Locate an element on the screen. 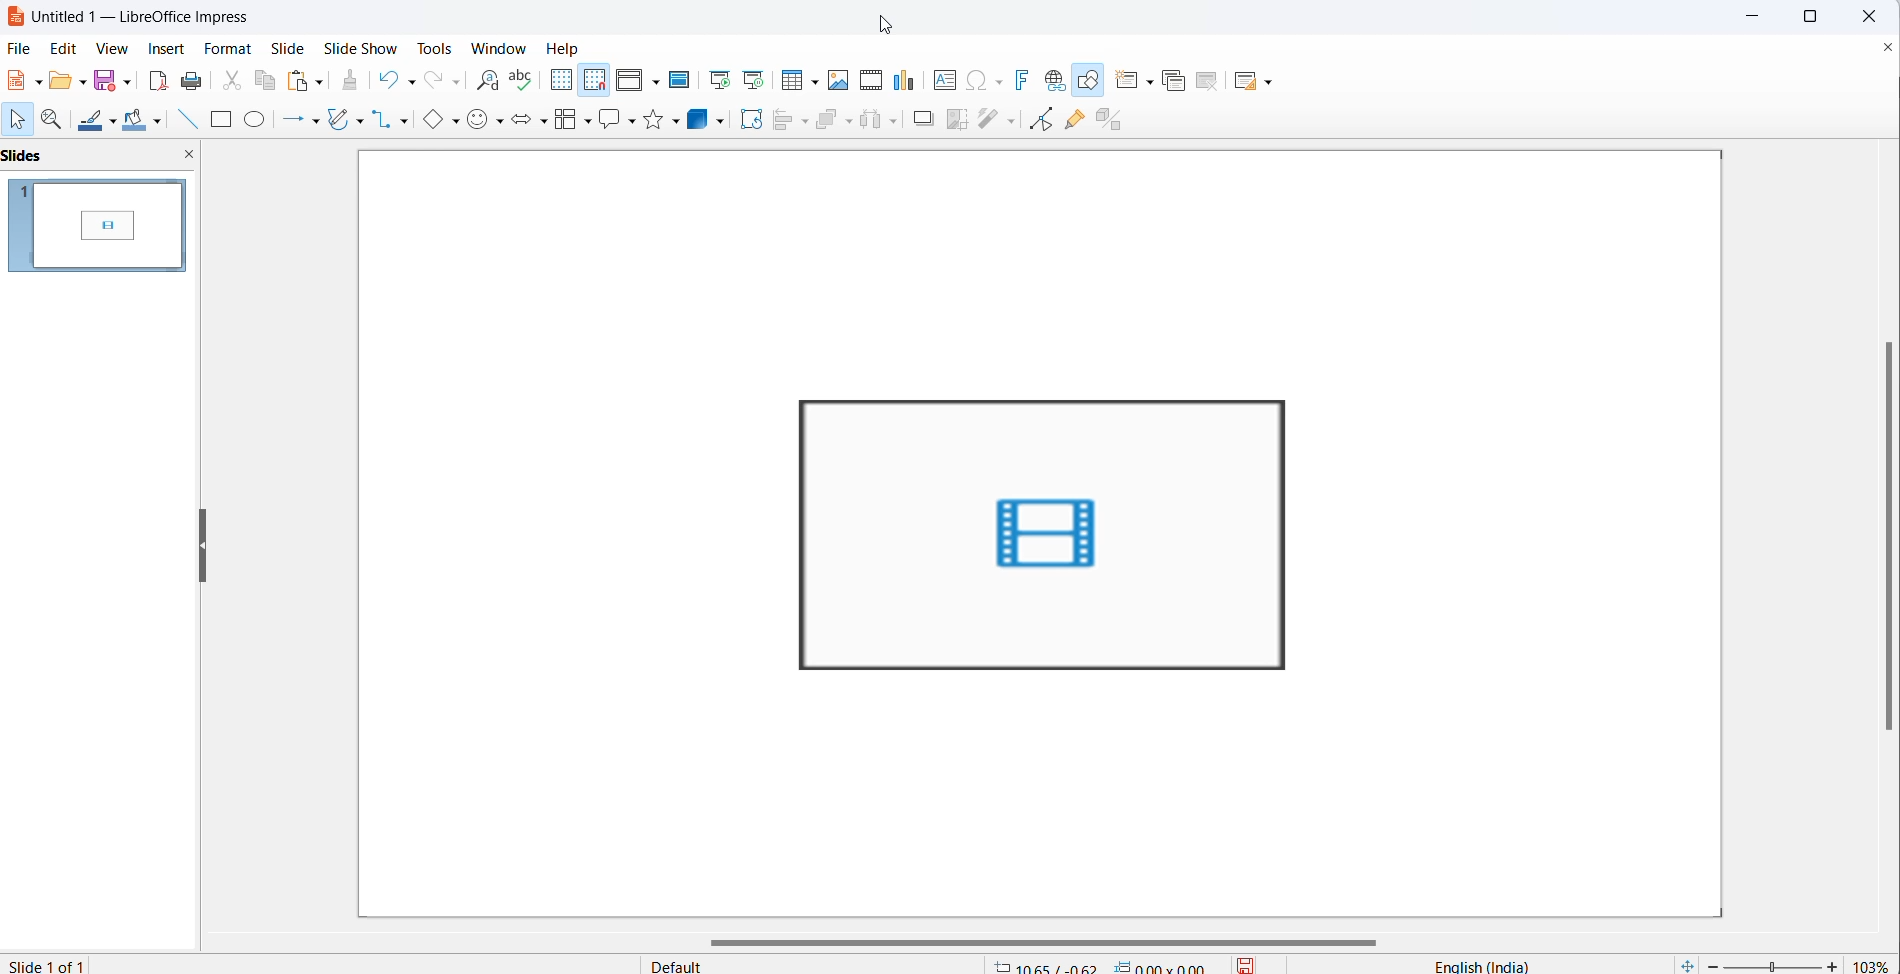 The image size is (1900, 974). object distribution icon is located at coordinates (882, 122).